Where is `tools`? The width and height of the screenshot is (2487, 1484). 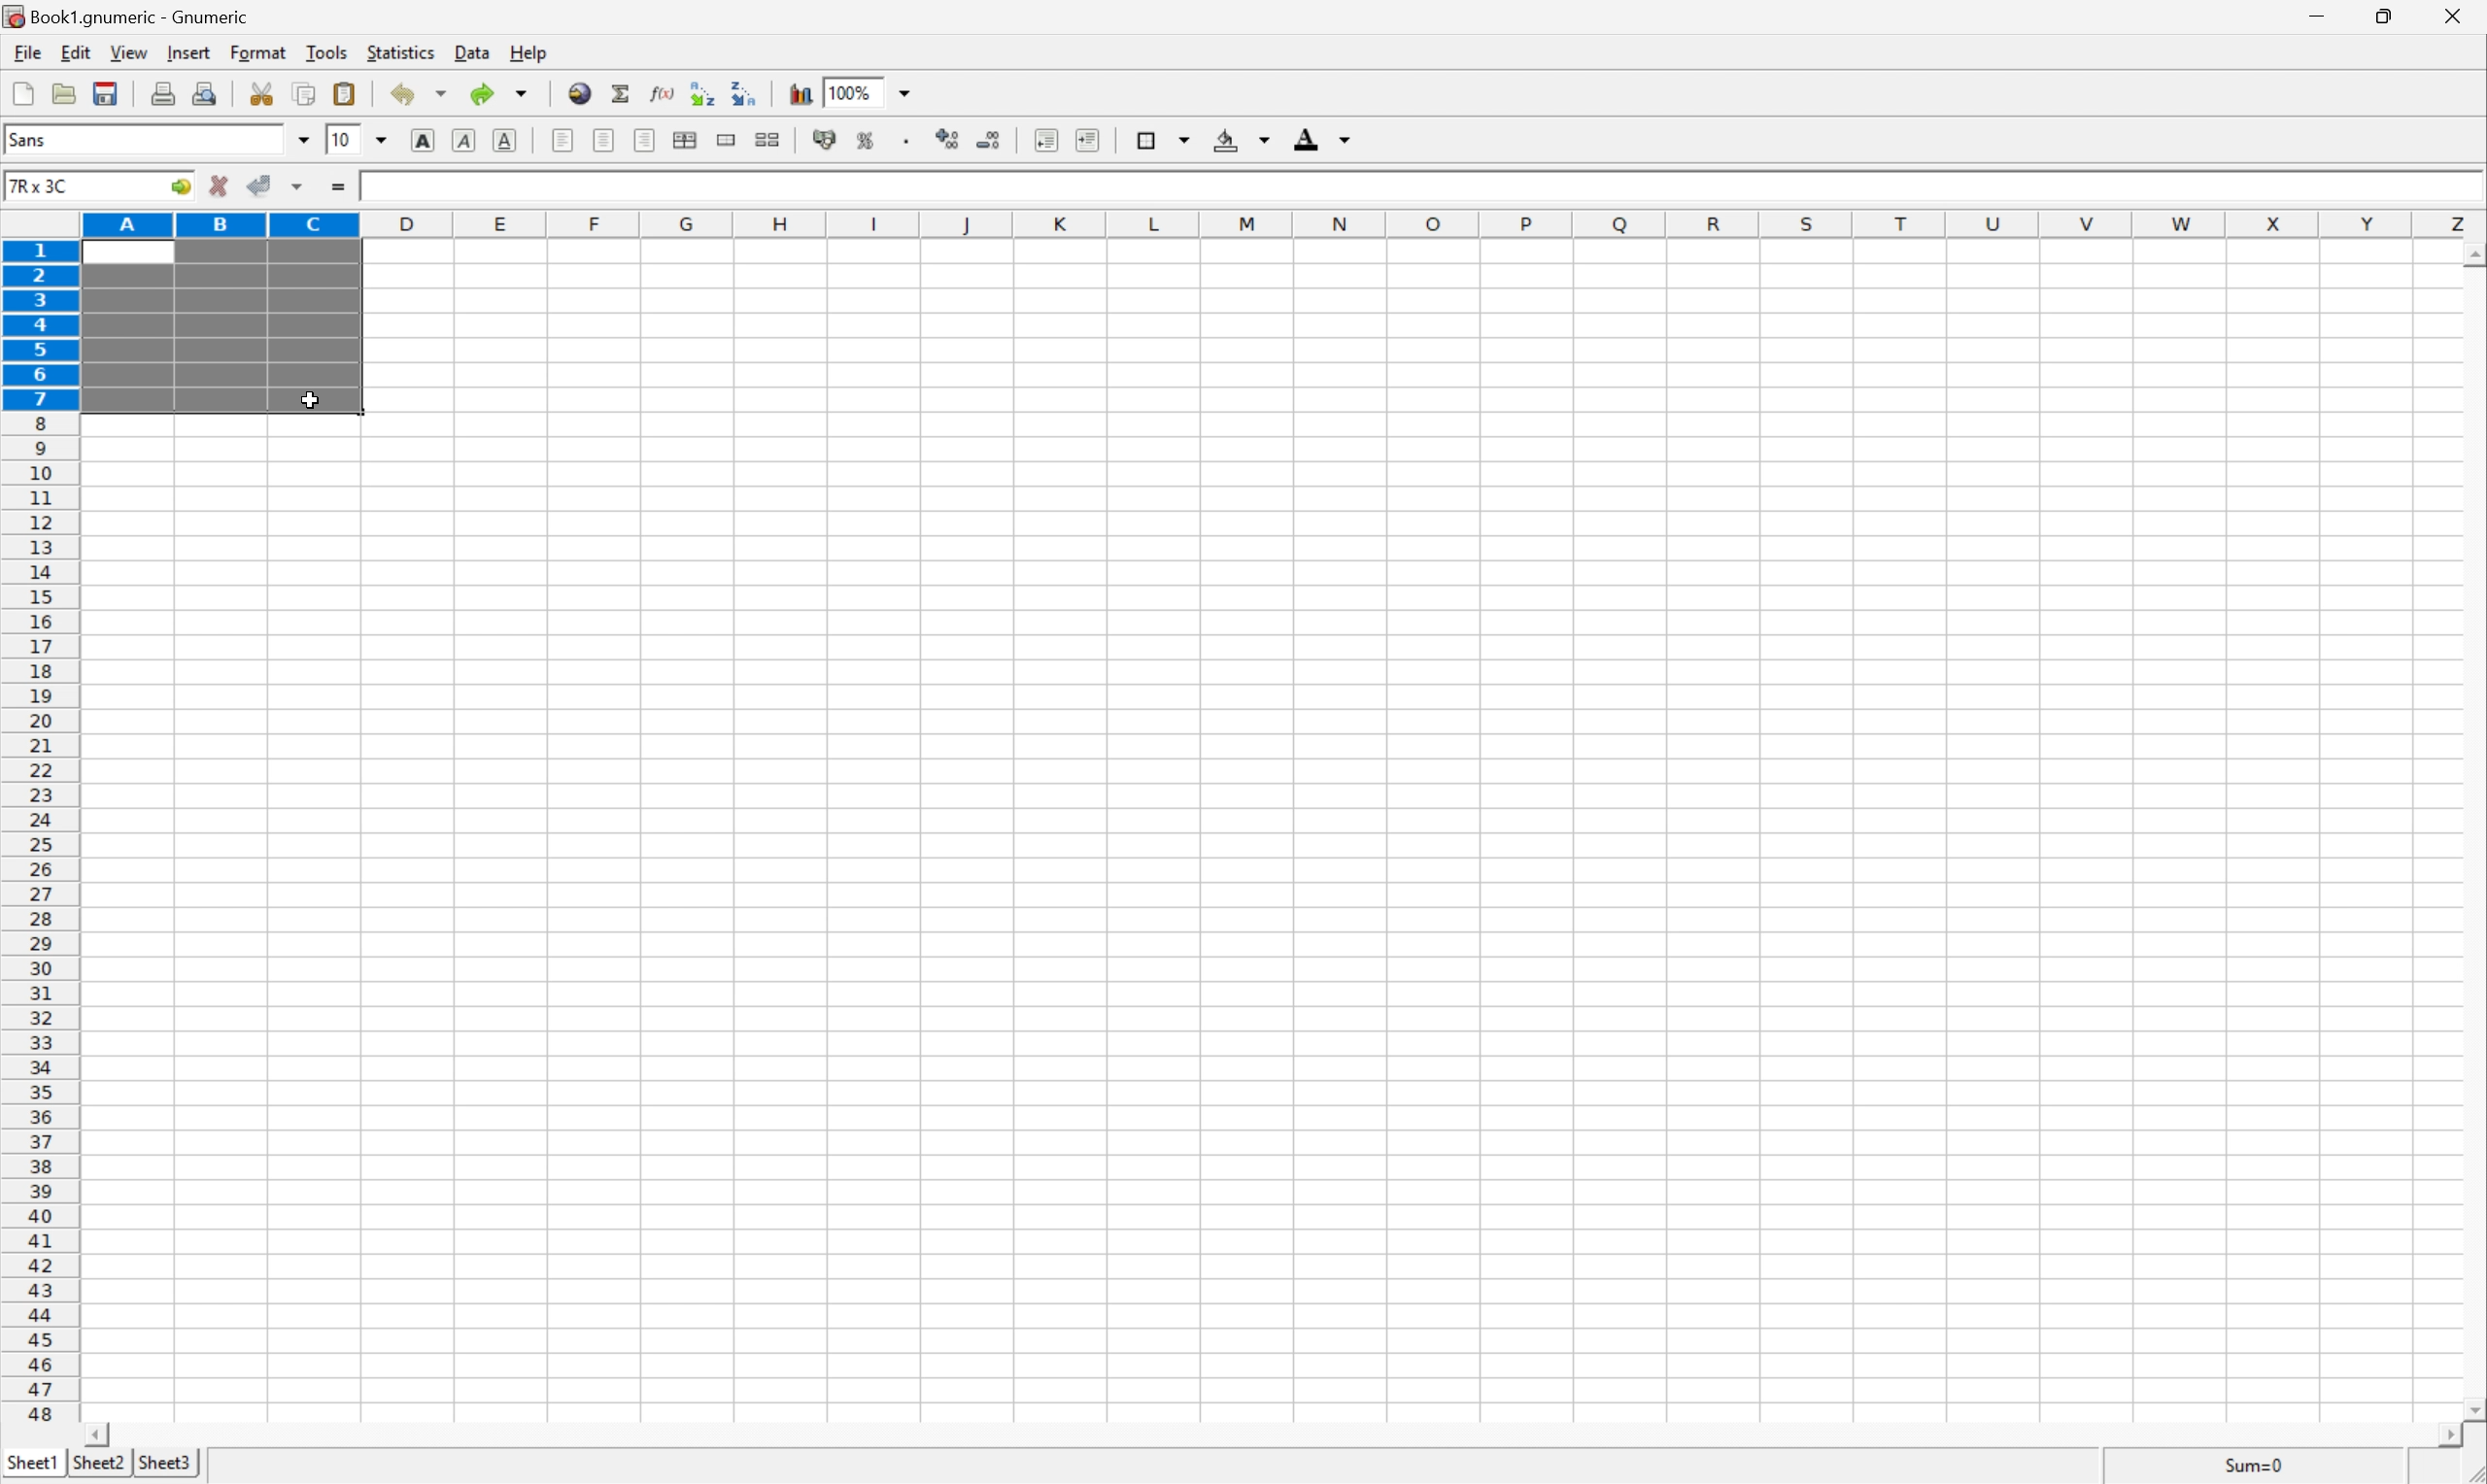
tools is located at coordinates (325, 54).